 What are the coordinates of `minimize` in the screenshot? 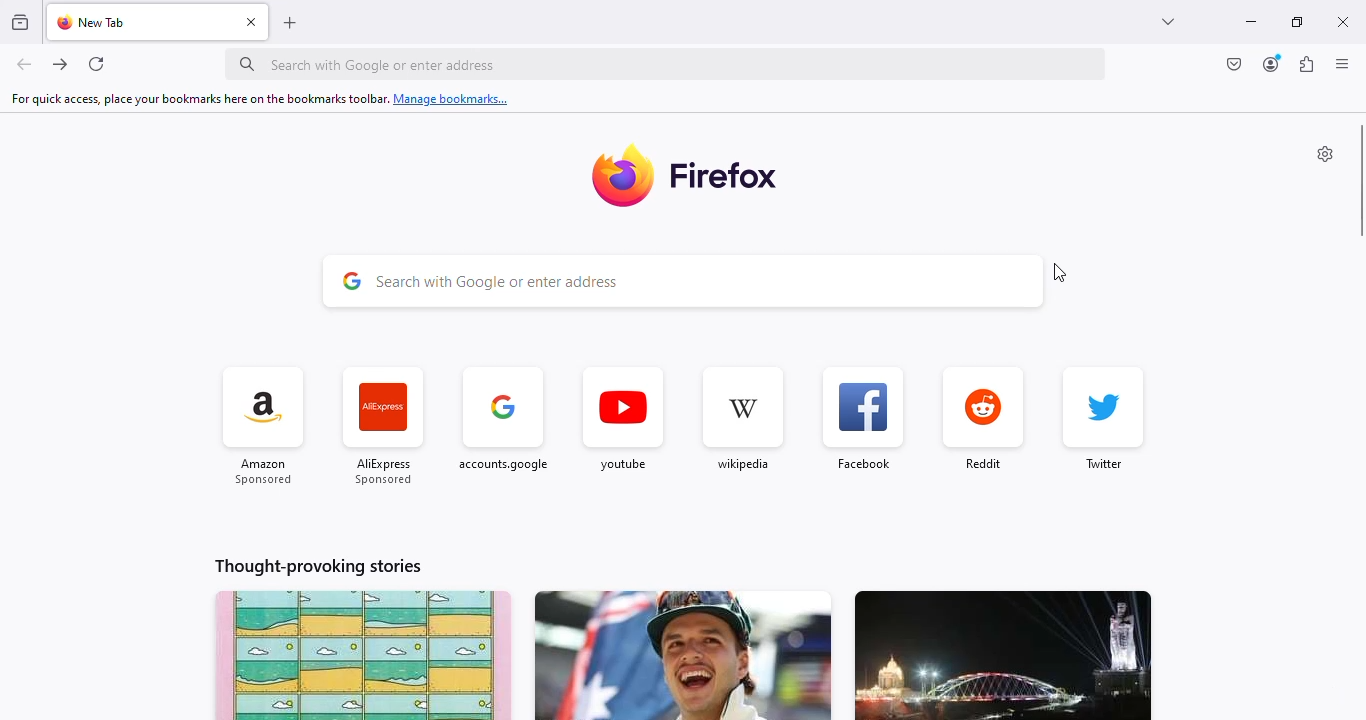 It's located at (1251, 22).